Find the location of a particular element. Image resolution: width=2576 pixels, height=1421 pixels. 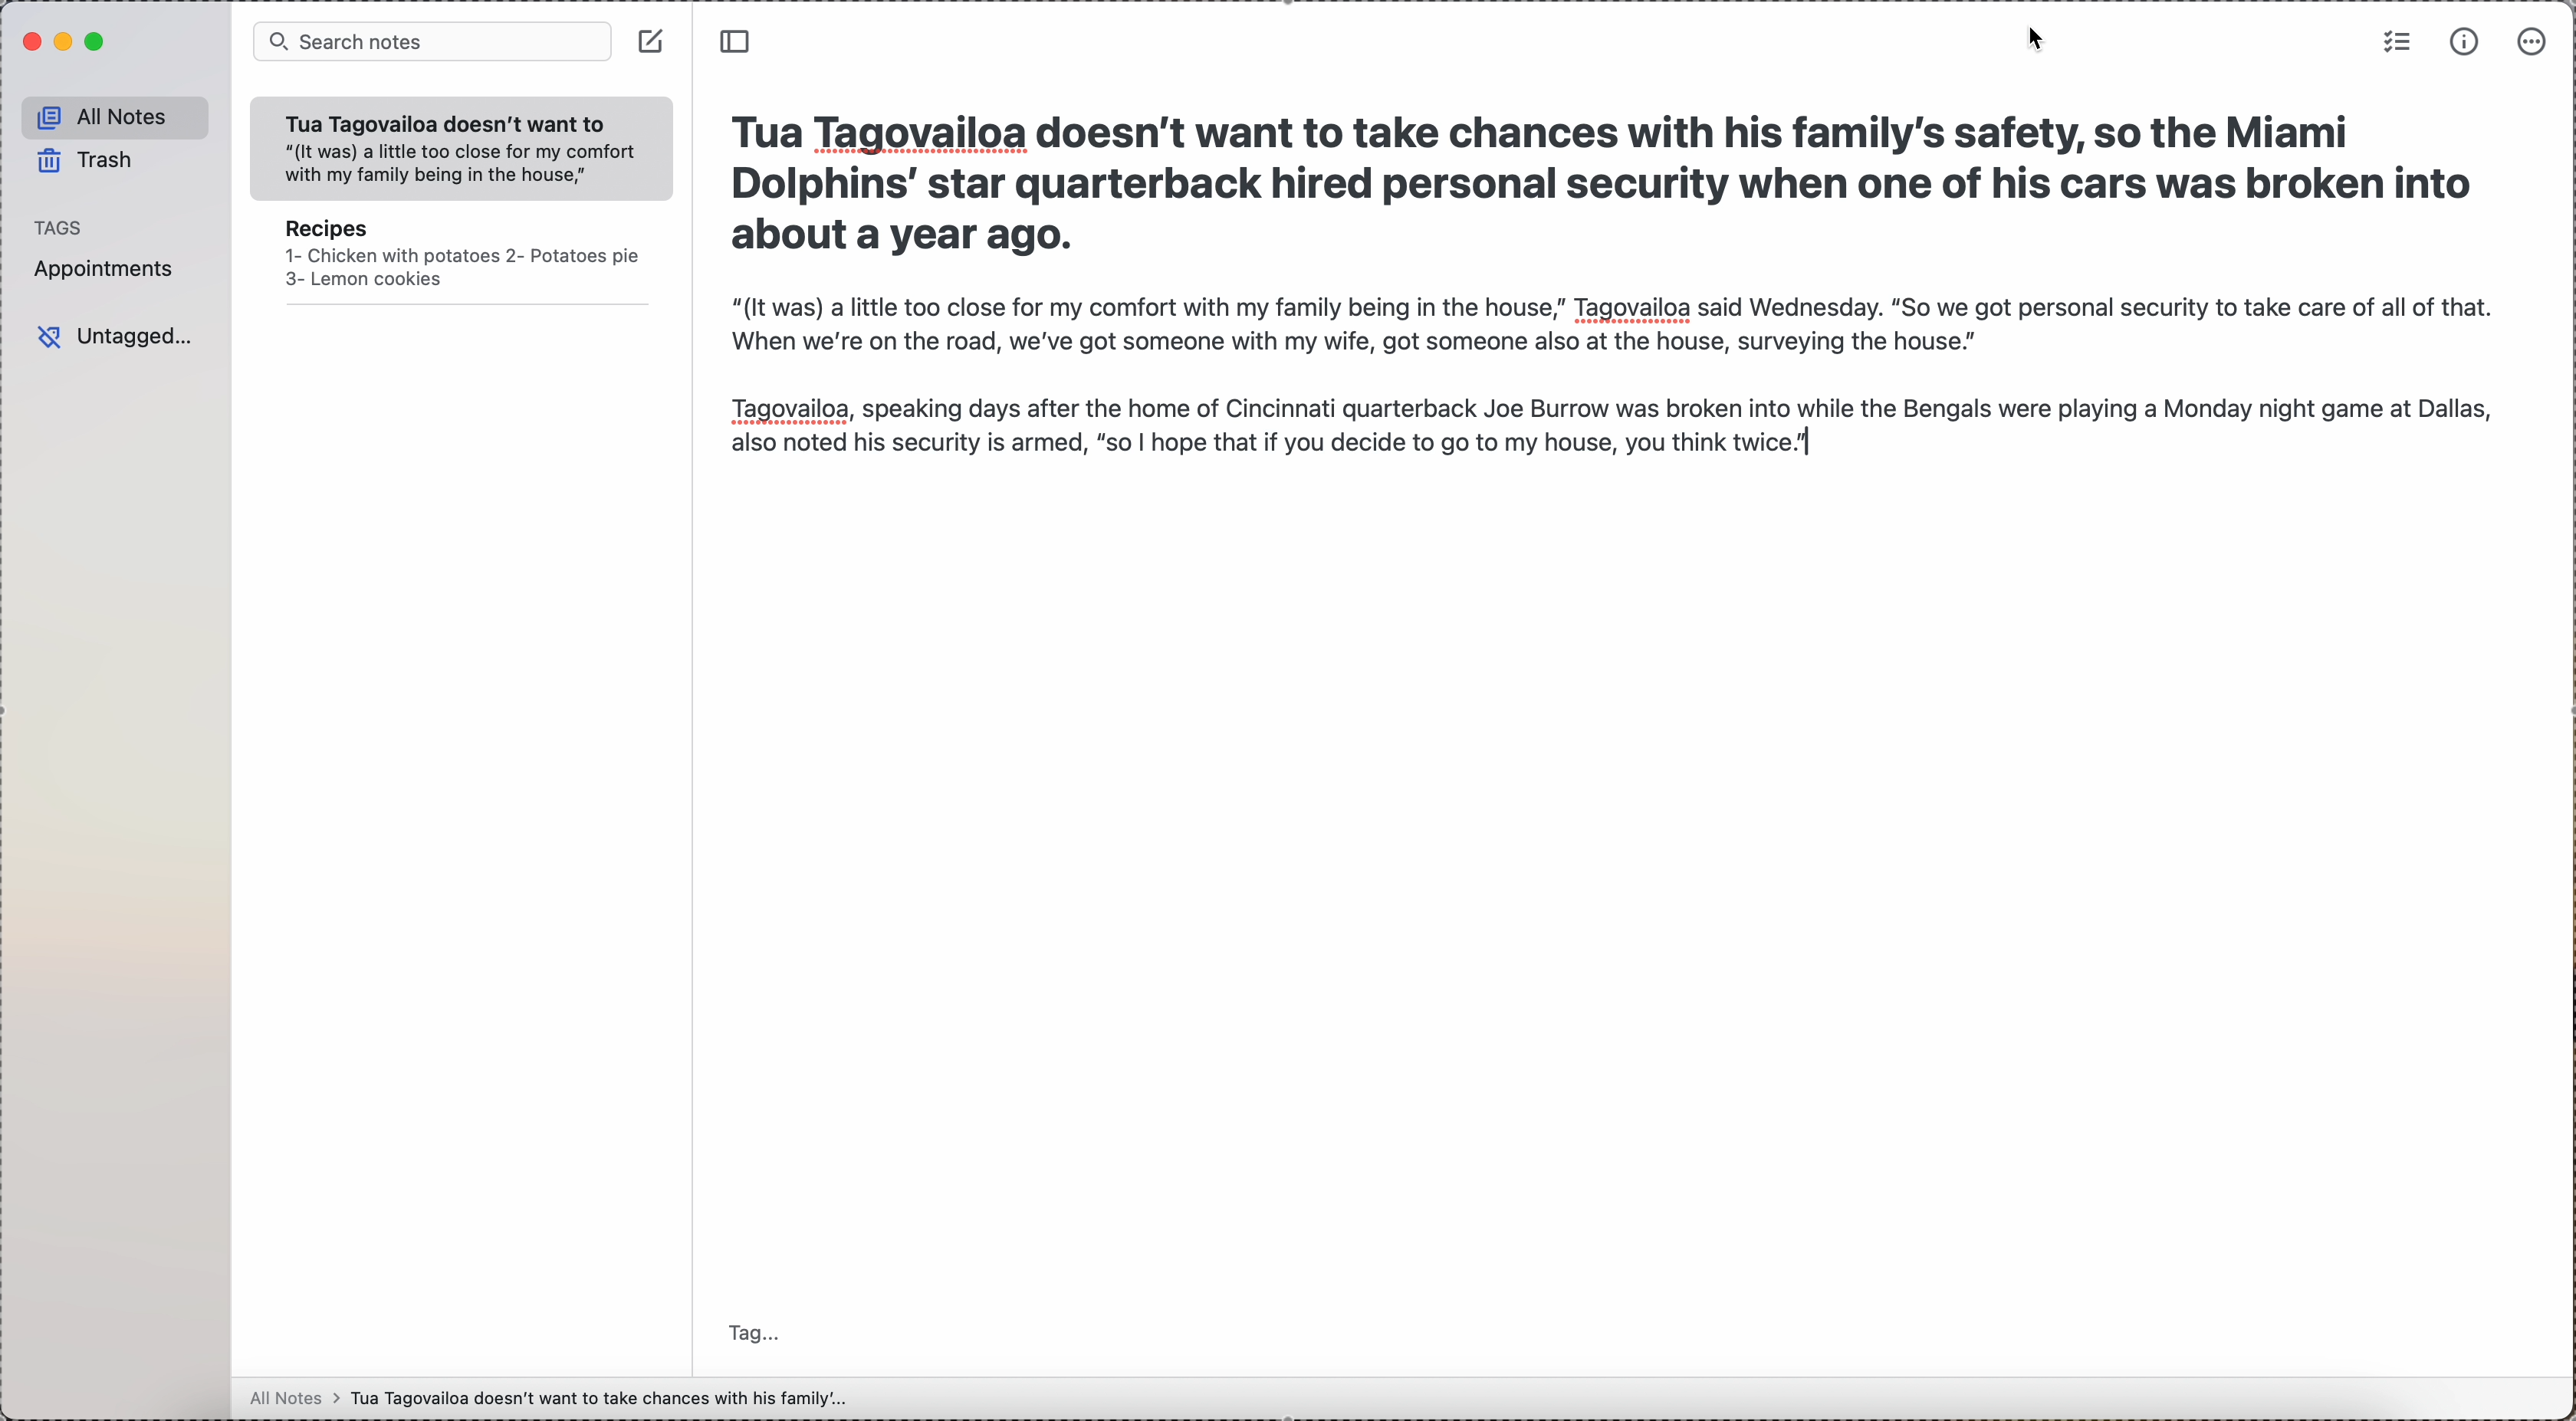

trash is located at coordinates (87, 161).